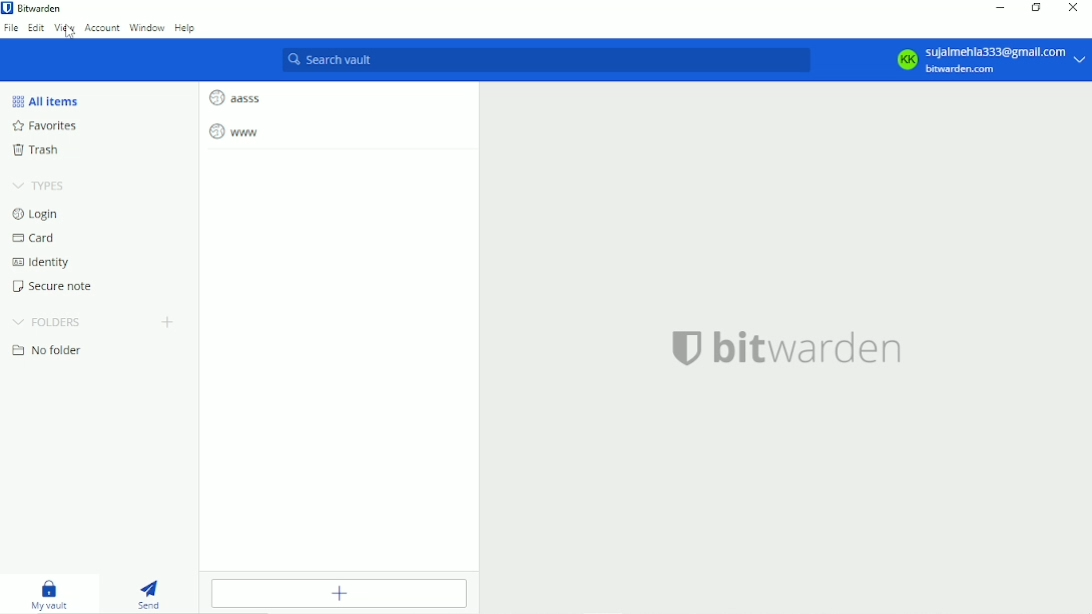 Image resolution: width=1092 pixels, height=614 pixels. What do you see at coordinates (102, 28) in the screenshot?
I see `Account` at bounding box center [102, 28].